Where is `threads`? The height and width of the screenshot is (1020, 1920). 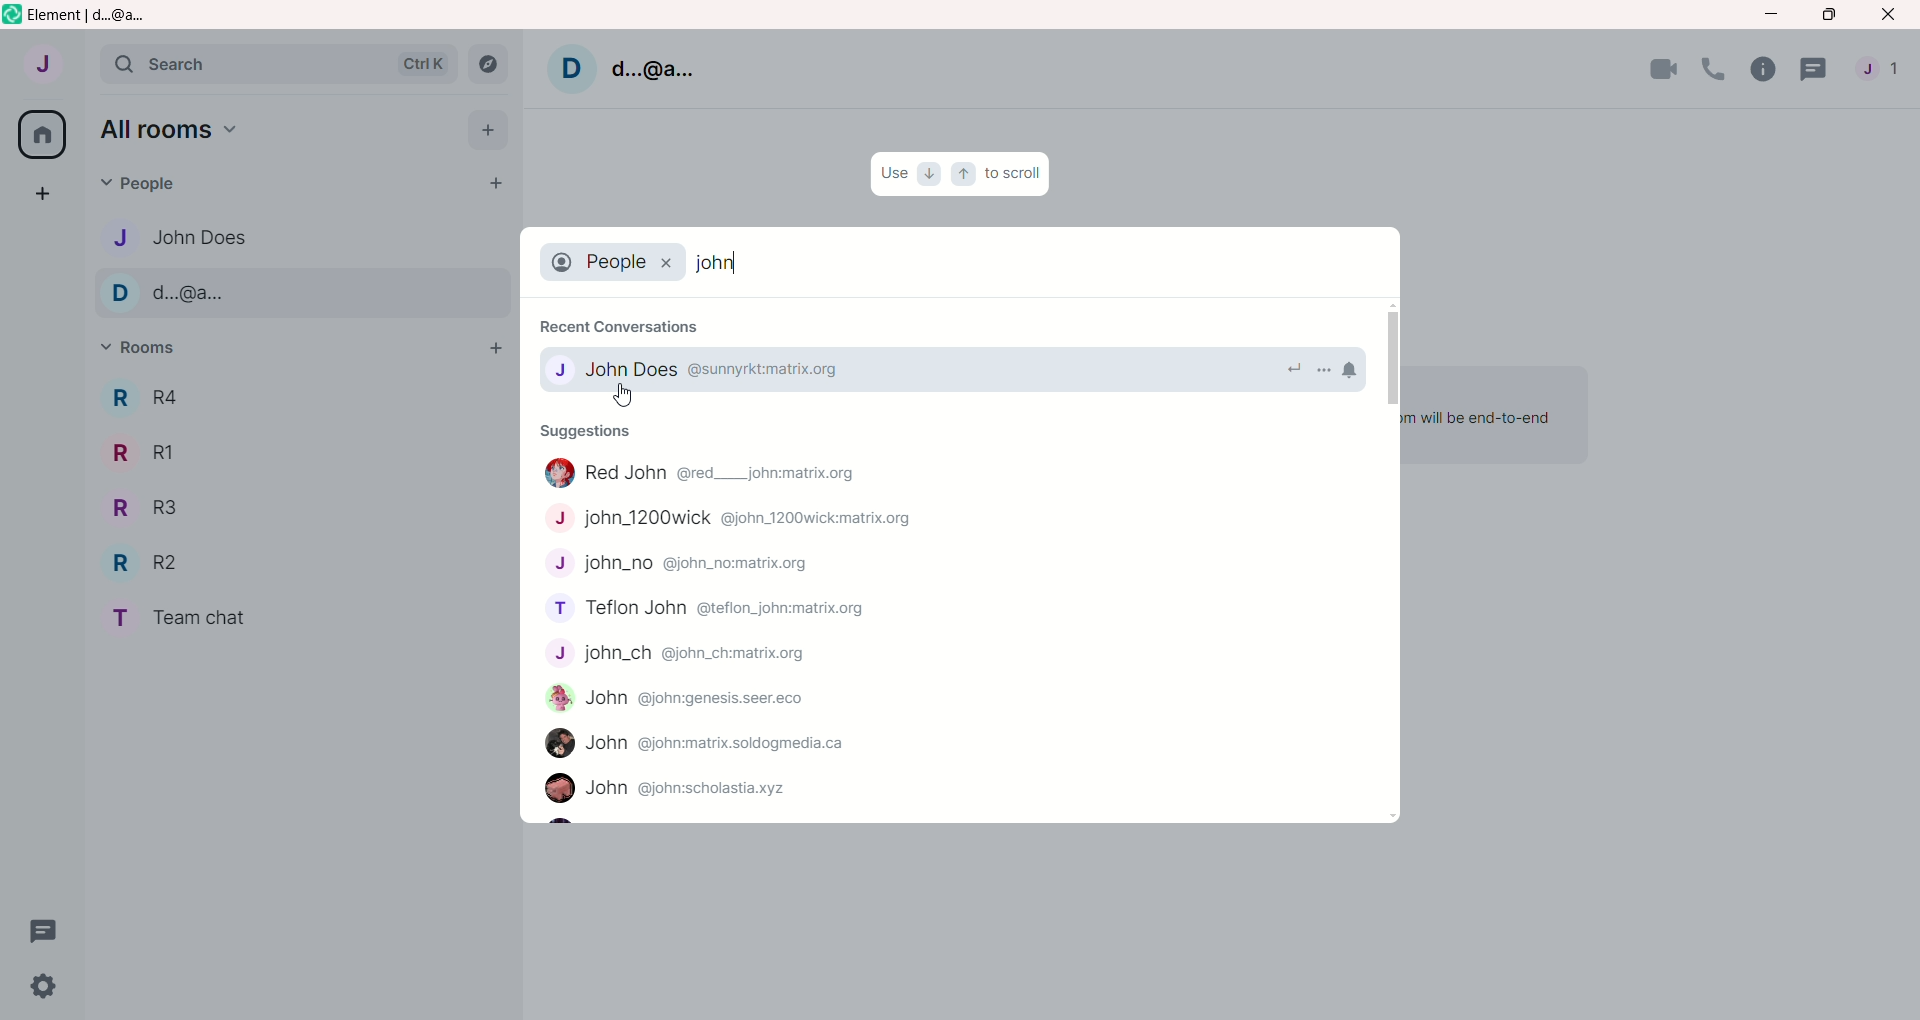 threads is located at coordinates (1819, 74).